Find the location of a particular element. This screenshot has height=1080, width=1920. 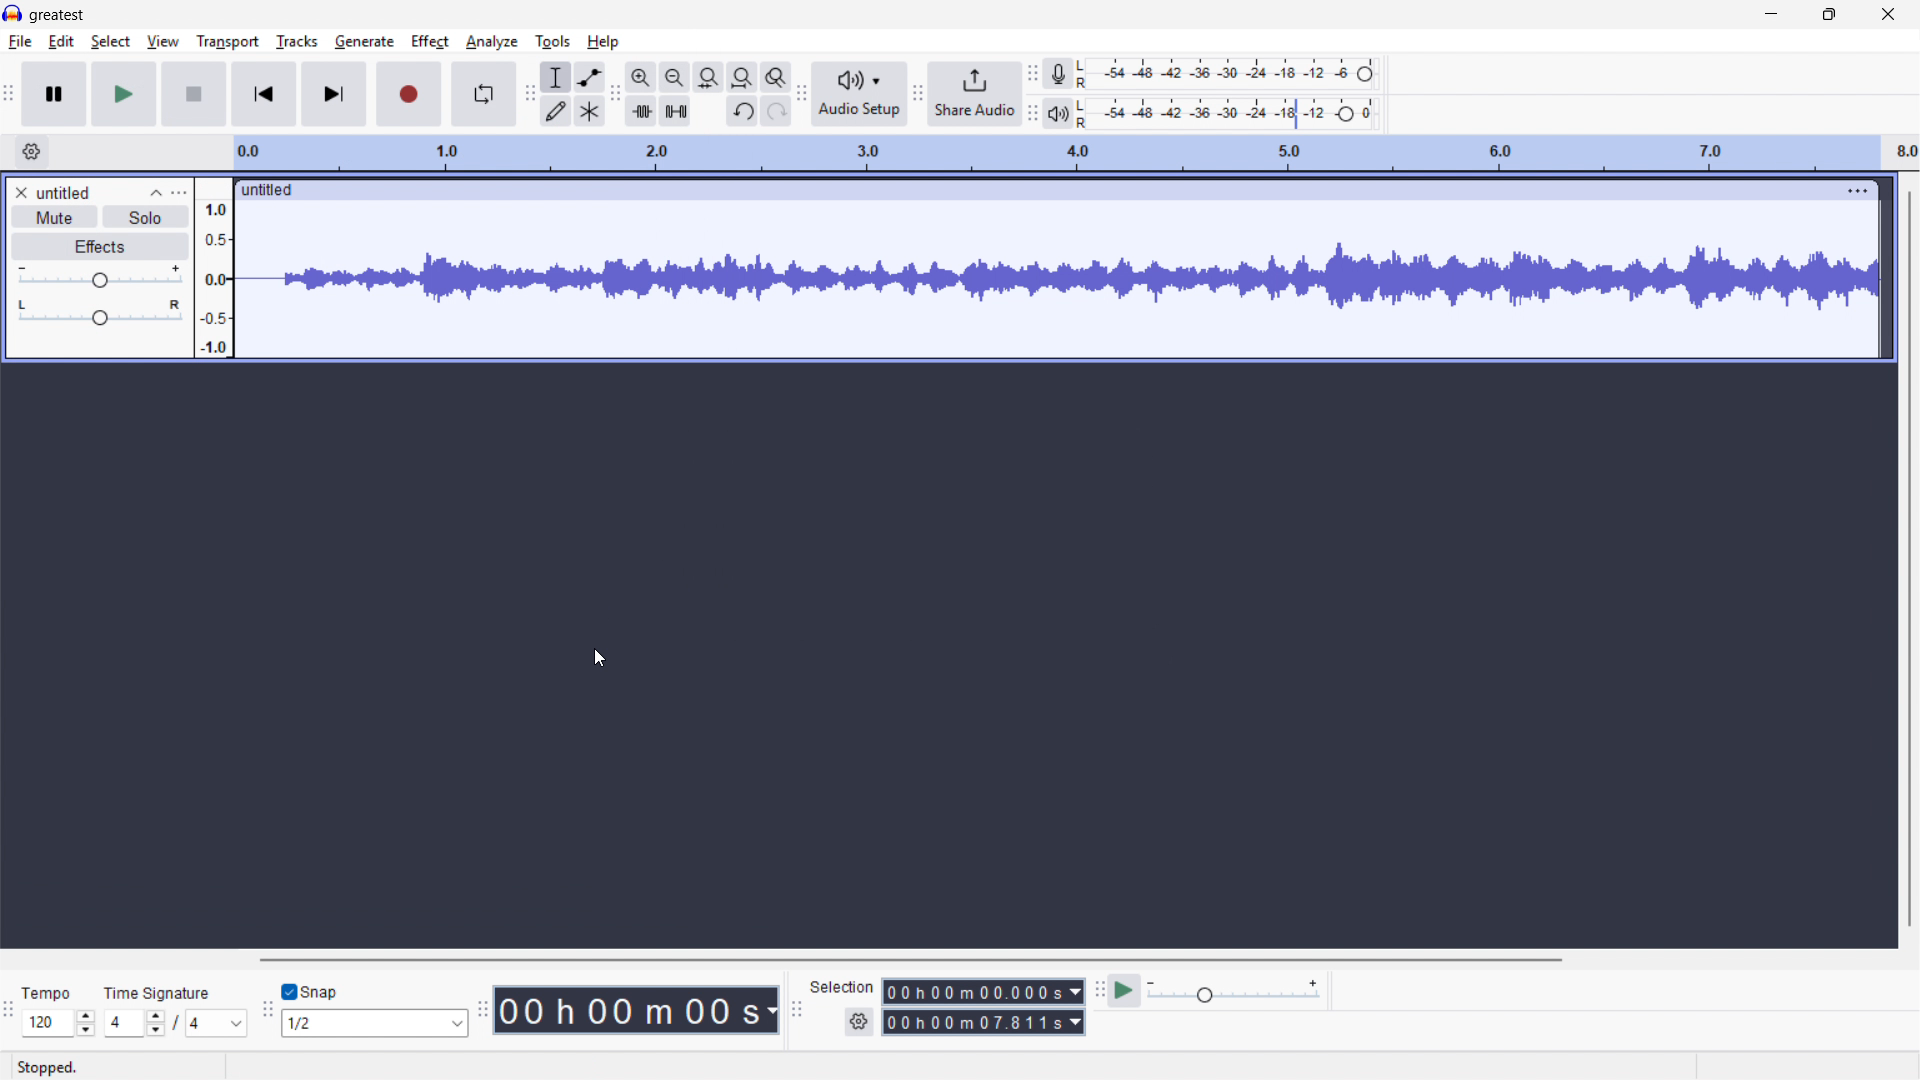

cursor is located at coordinates (598, 660).